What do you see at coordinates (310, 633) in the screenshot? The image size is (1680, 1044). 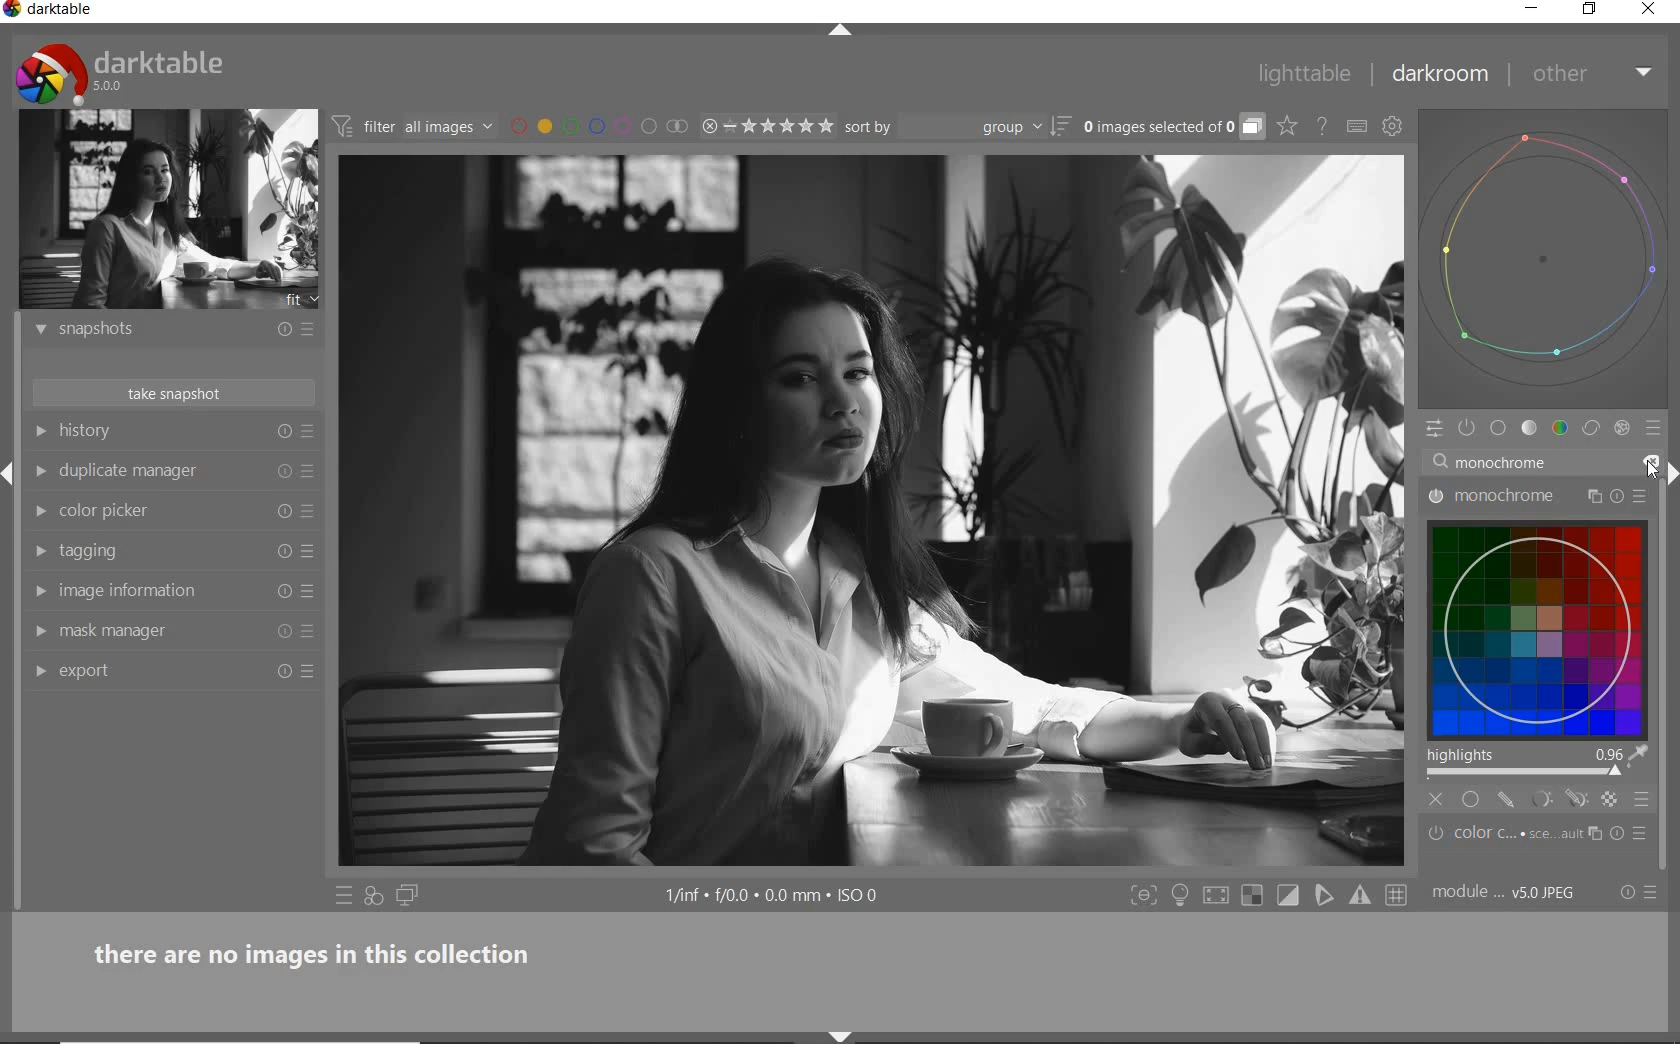 I see `preset and preferences` at bounding box center [310, 633].